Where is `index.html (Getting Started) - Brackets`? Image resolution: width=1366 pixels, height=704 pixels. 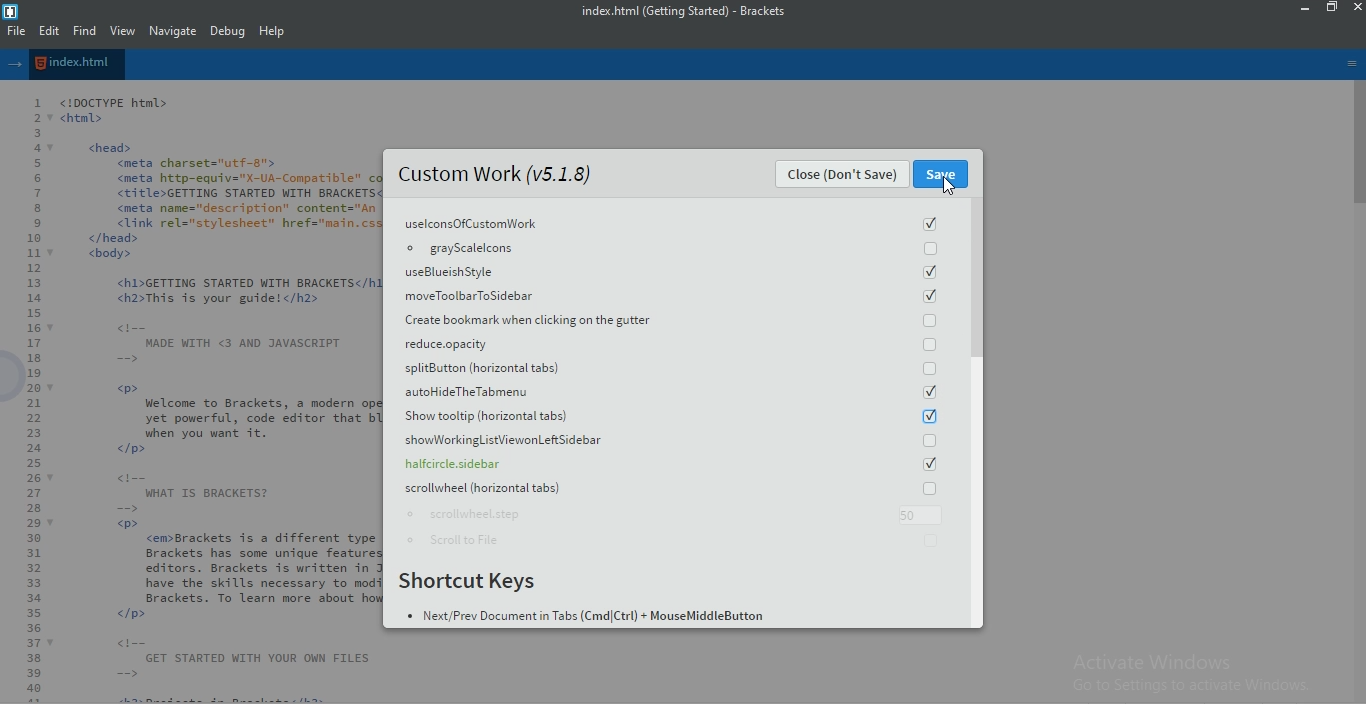 index.html (Getting Started) - Brackets is located at coordinates (692, 10).